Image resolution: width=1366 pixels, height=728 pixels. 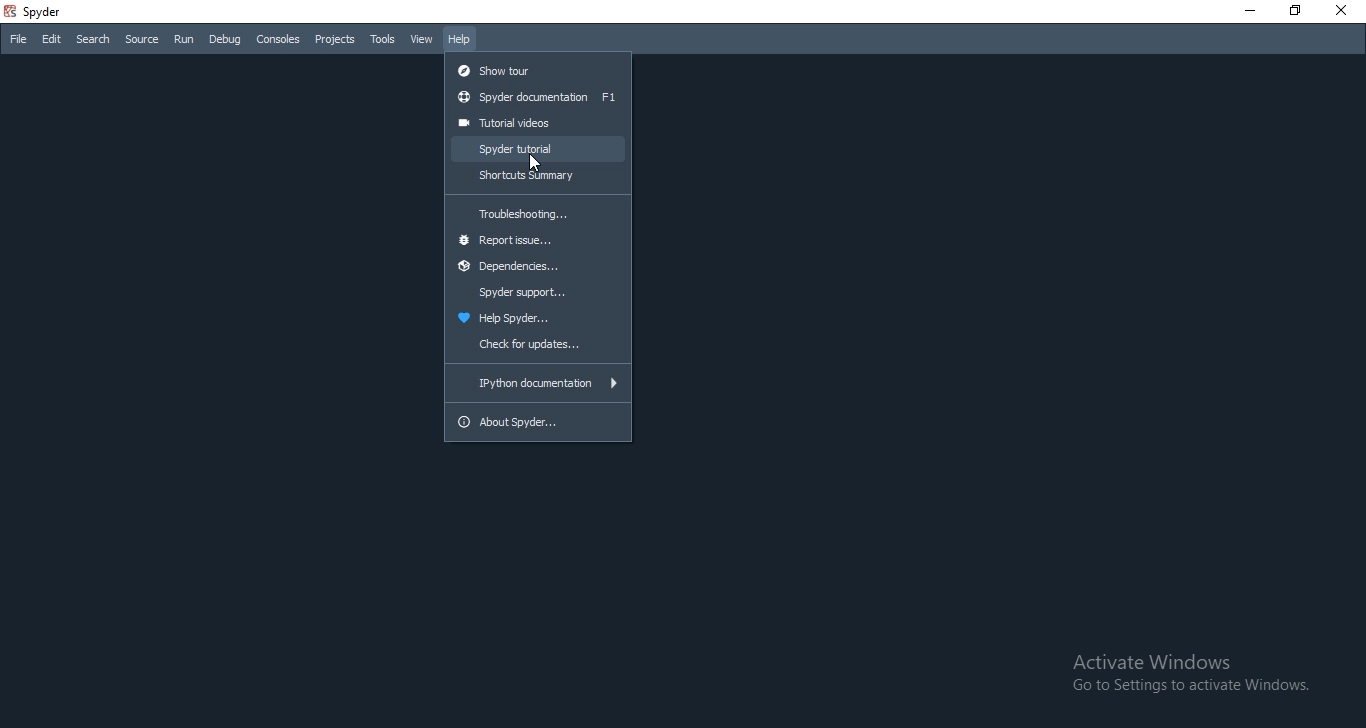 What do you see at coordinates (279, 39) in the screenshot?
I see `Consoles` at bounding box center [279, 39].